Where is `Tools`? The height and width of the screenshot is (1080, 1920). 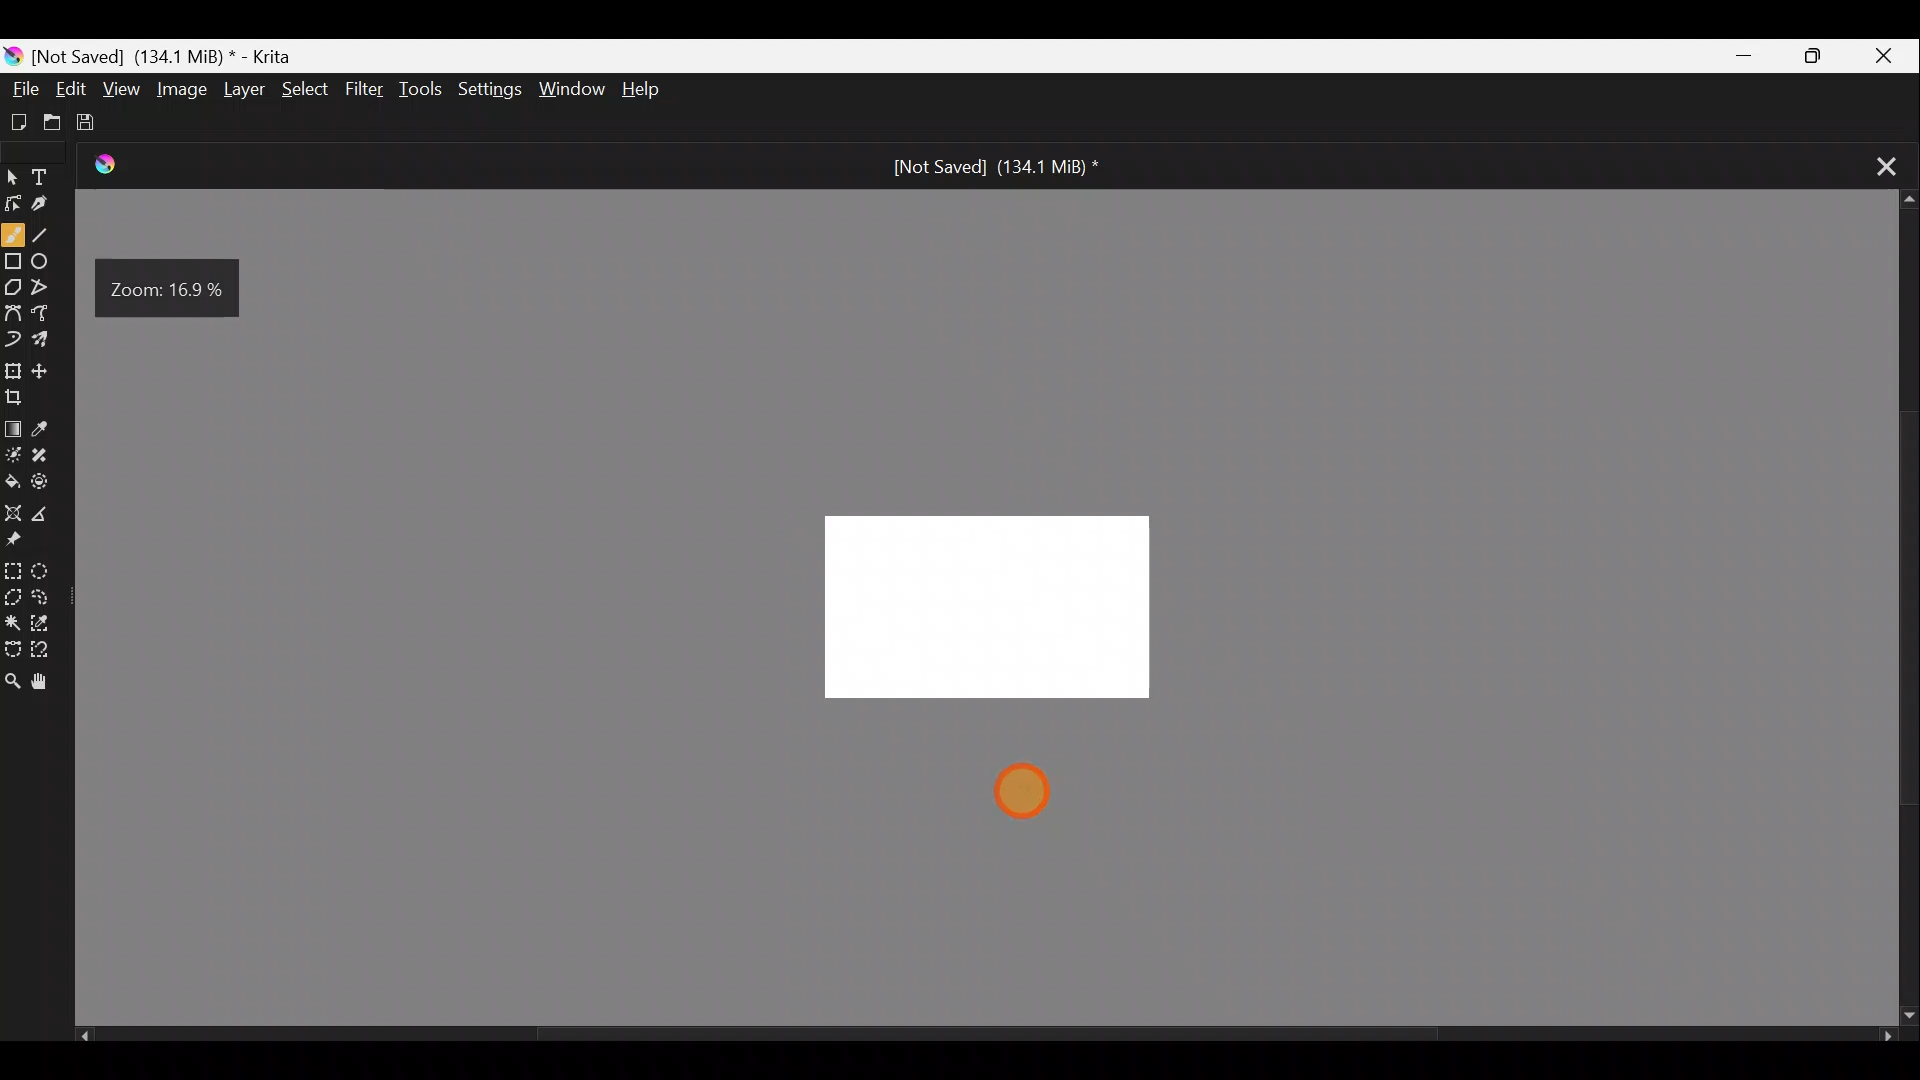
Tools is located at coordinates (424, 90).